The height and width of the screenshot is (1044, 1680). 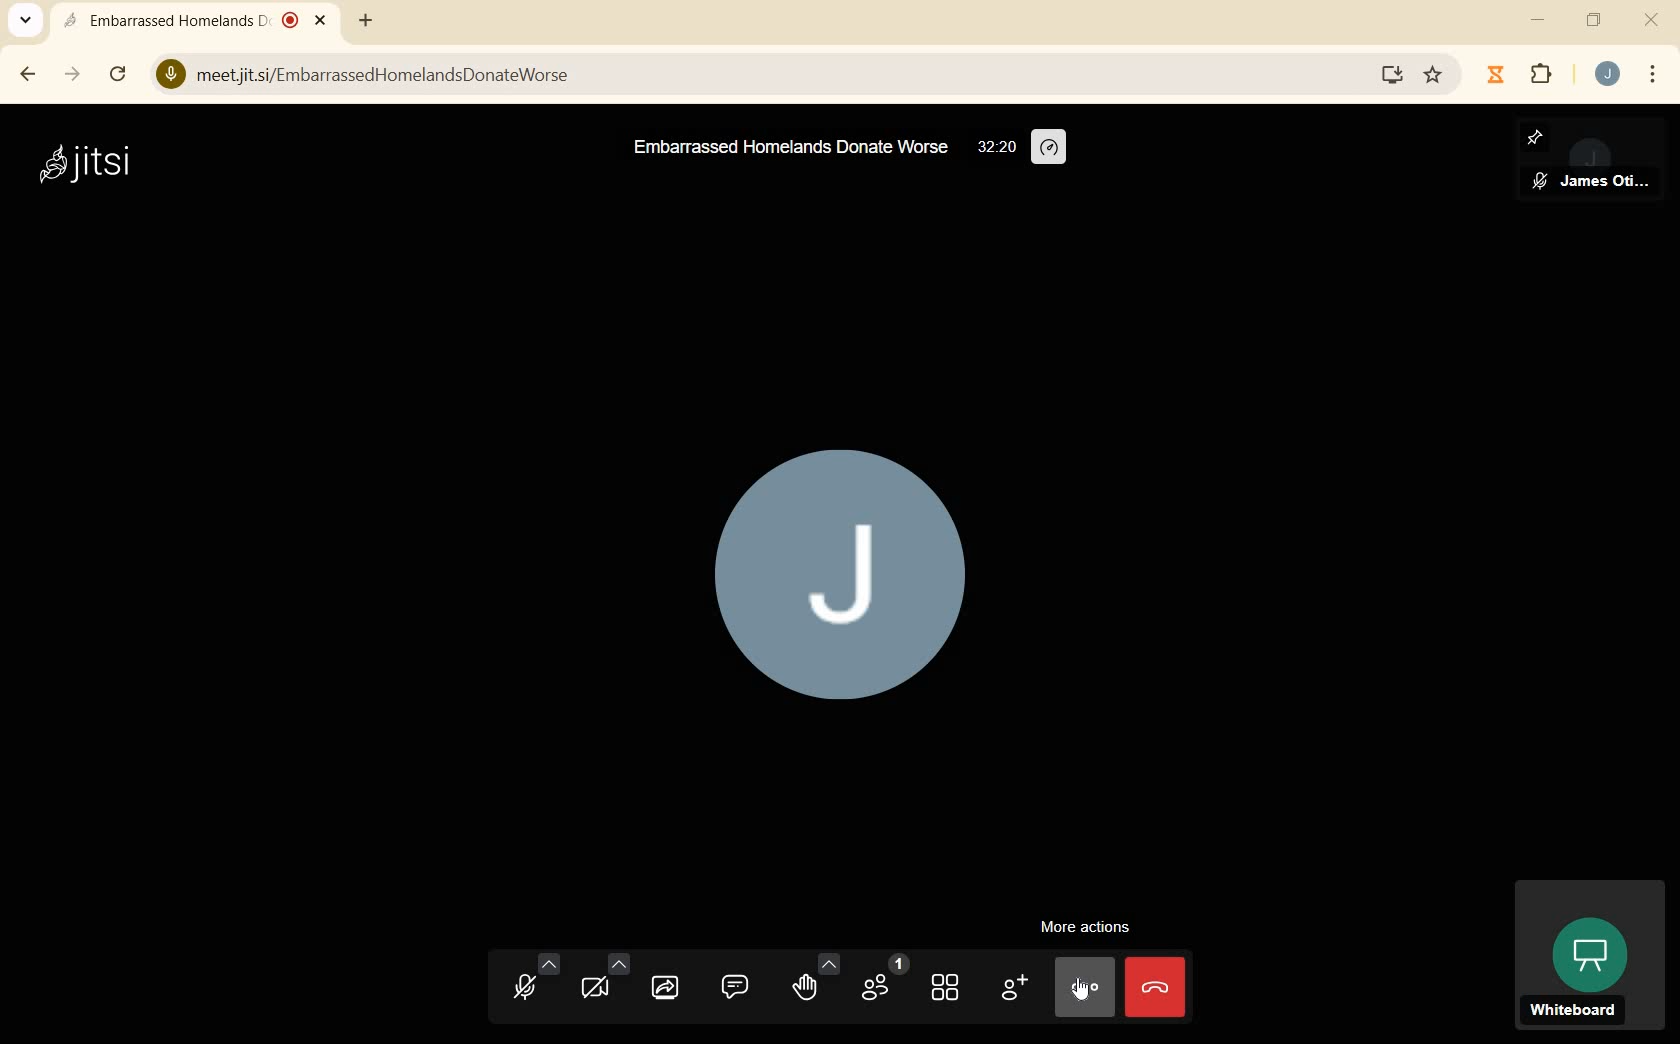 I want to click on leave meeting, so click(x=1156, y=986).